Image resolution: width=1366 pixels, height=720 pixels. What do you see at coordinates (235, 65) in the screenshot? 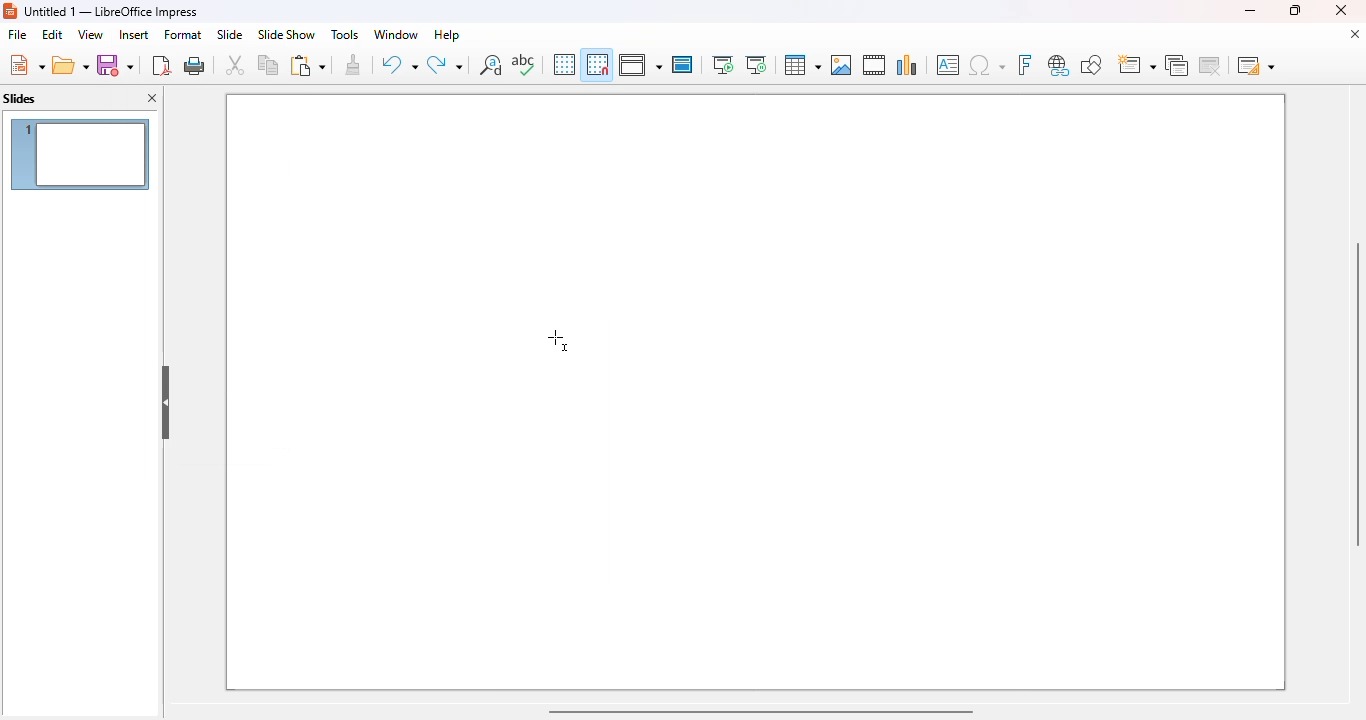
I see `cut` at bounding box center [235, 65].